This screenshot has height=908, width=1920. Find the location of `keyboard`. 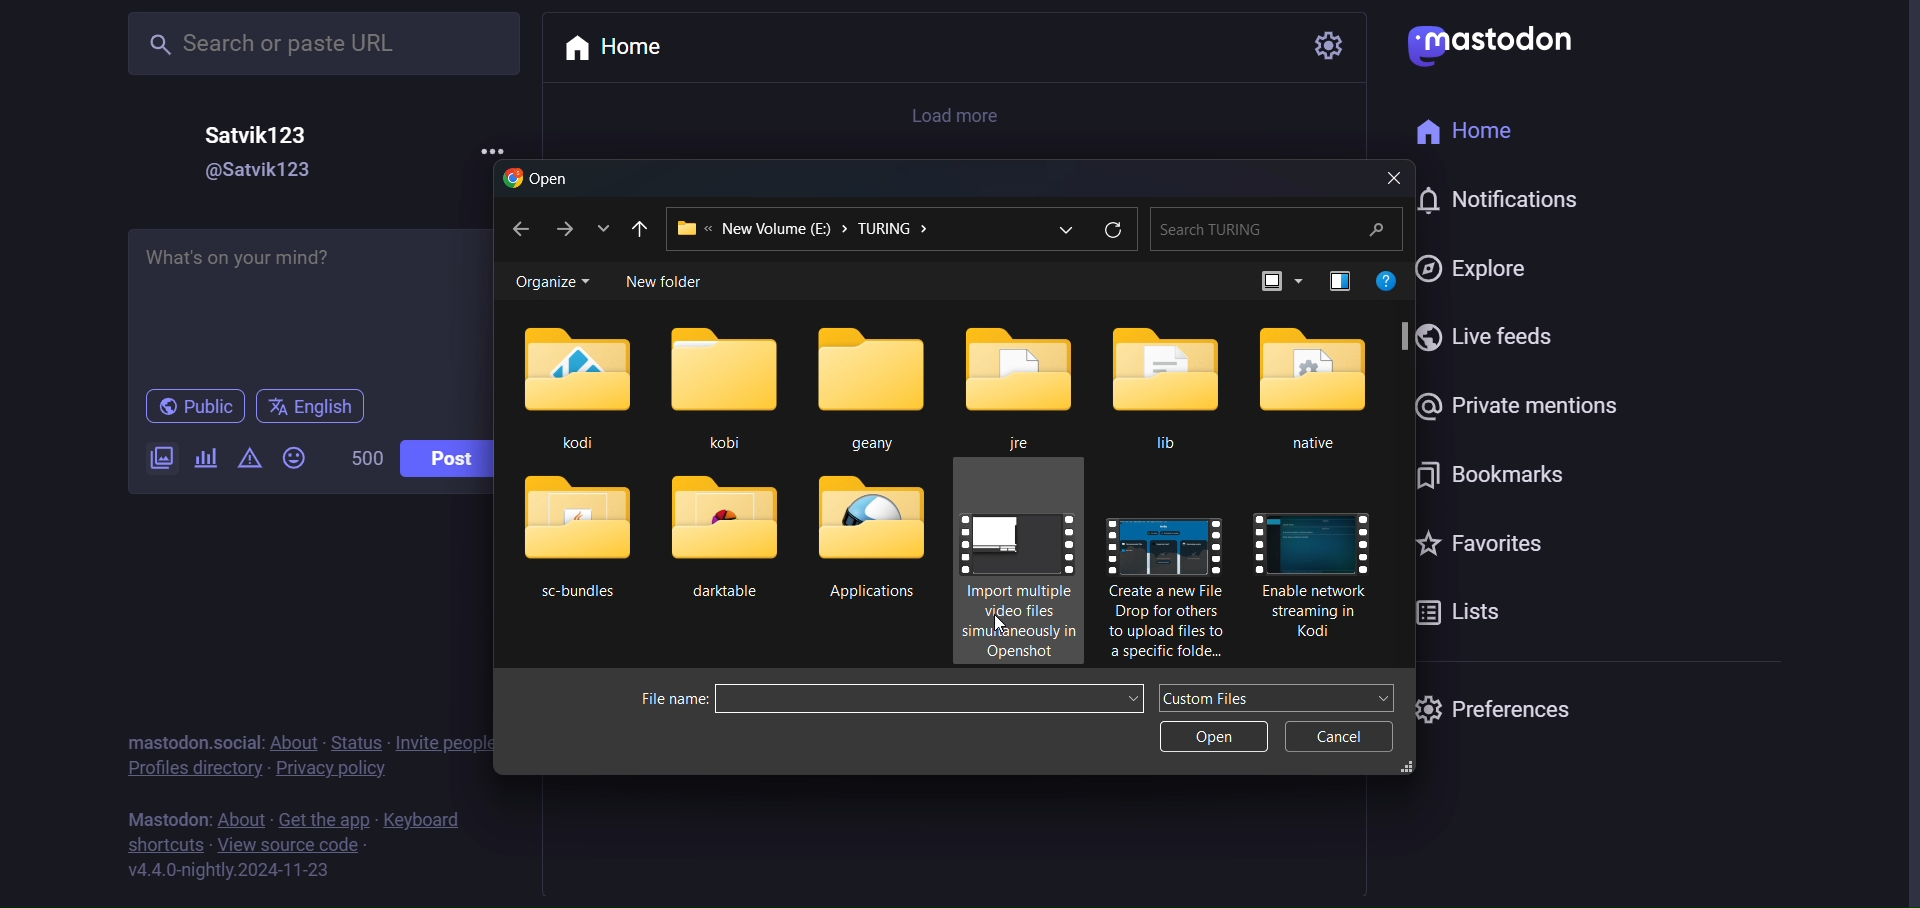

keyboard is located at coordinates (421, 820).